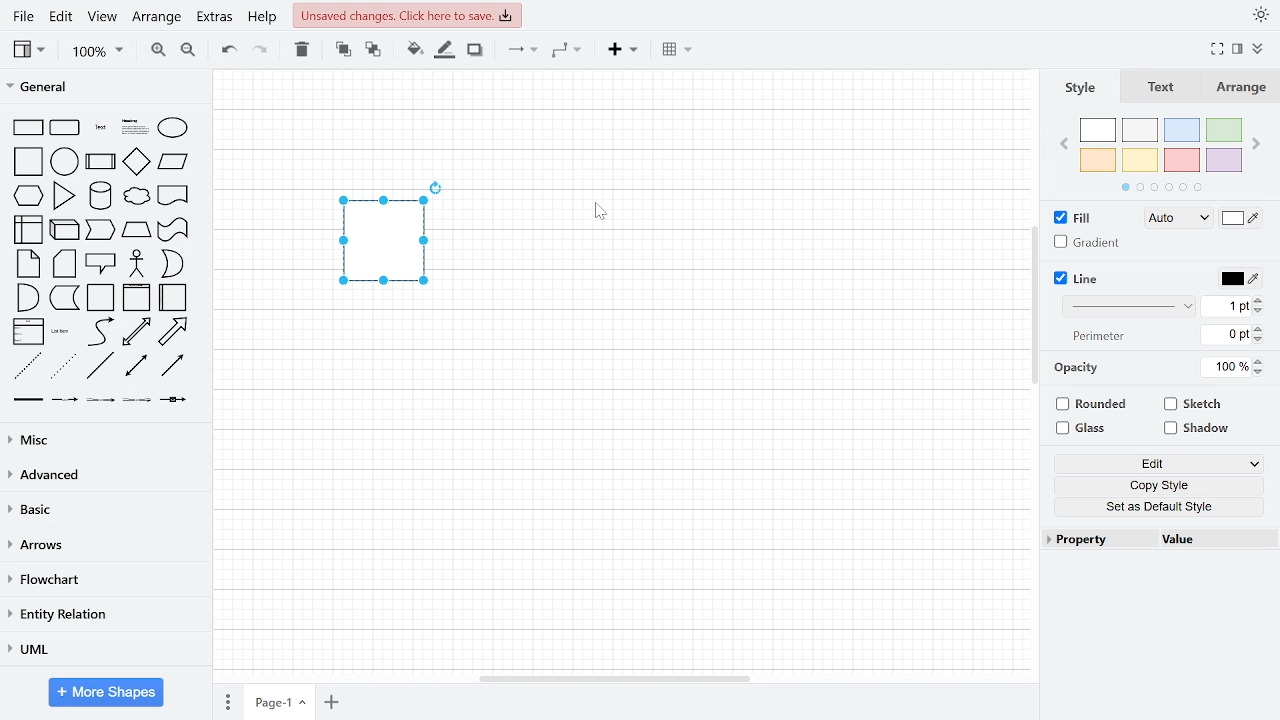  What do you see at coordinates (1099, 336) in the screenshot?
I see `perimeter` at bounding box center [1099, 336].